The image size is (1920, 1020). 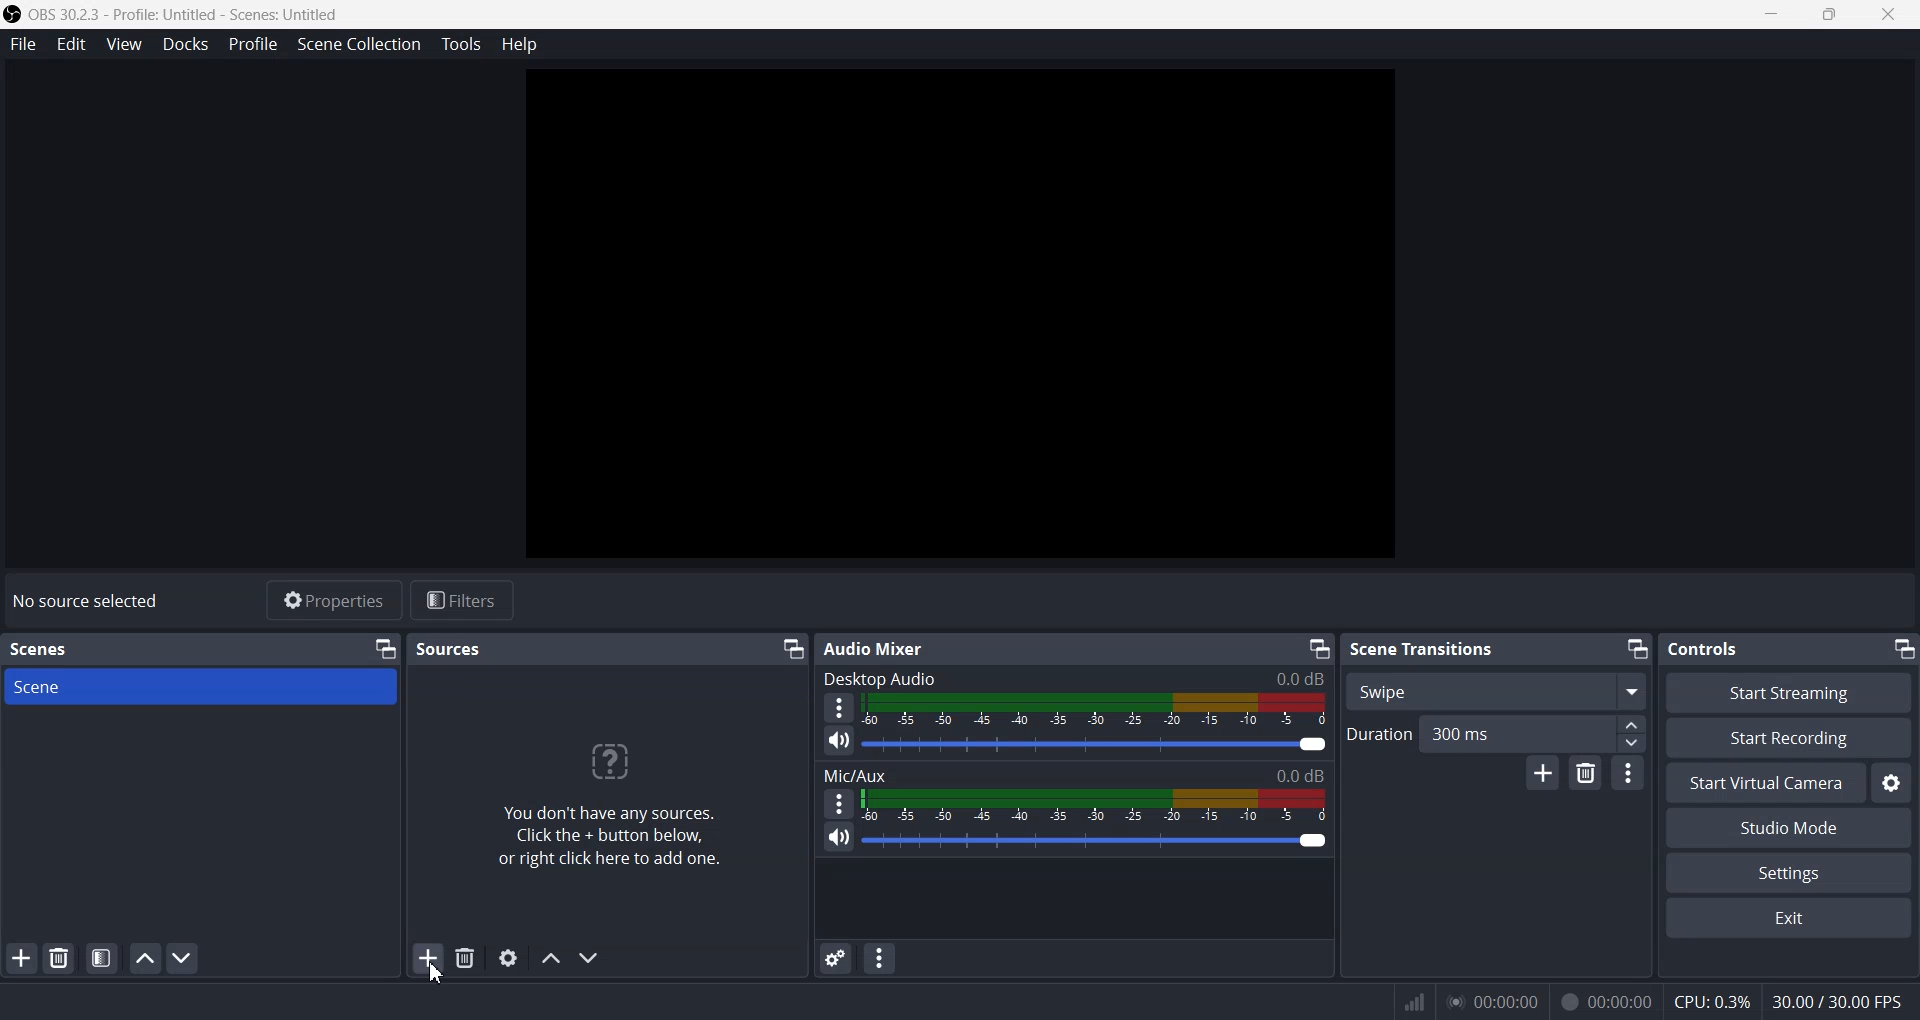 I want to click on Open source Properties, so click(x=508, y=957).